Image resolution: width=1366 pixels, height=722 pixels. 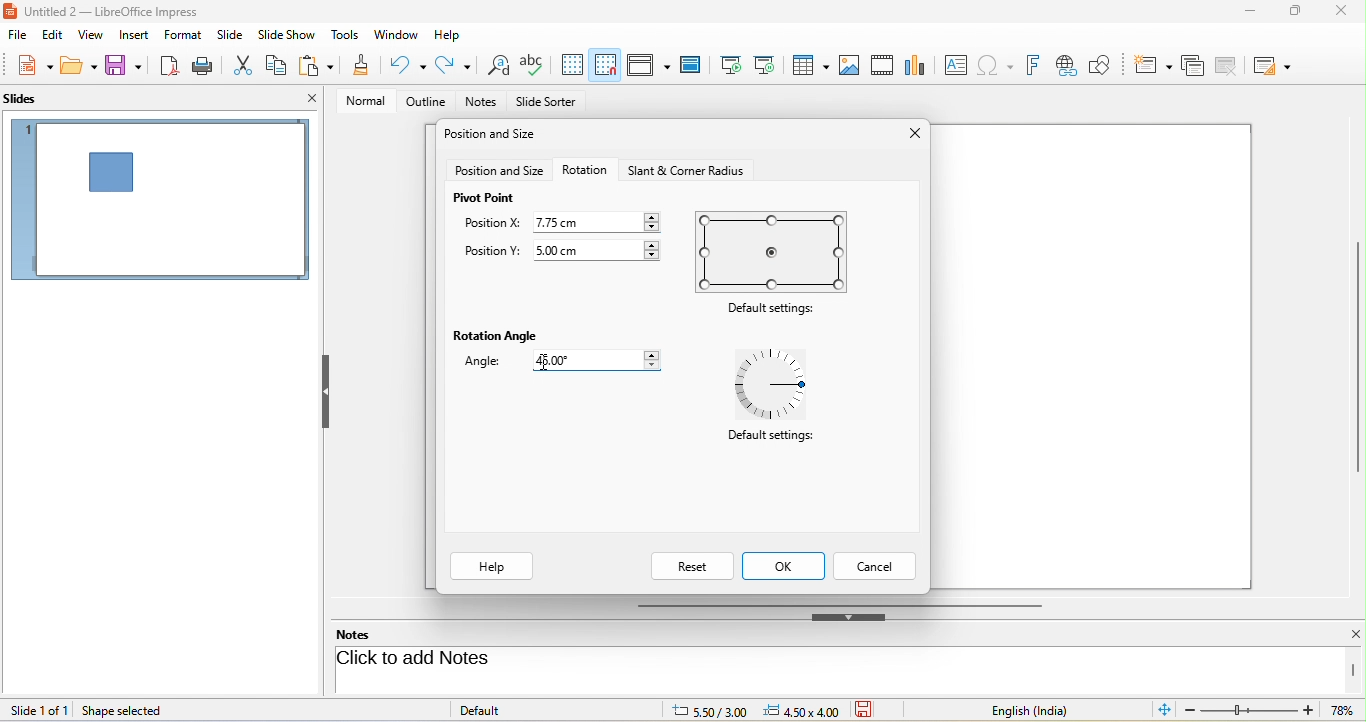 What do you see at coordinates (130, 710) in the screenshot?
I see `shaped selected` at bounding box center [130, 710].